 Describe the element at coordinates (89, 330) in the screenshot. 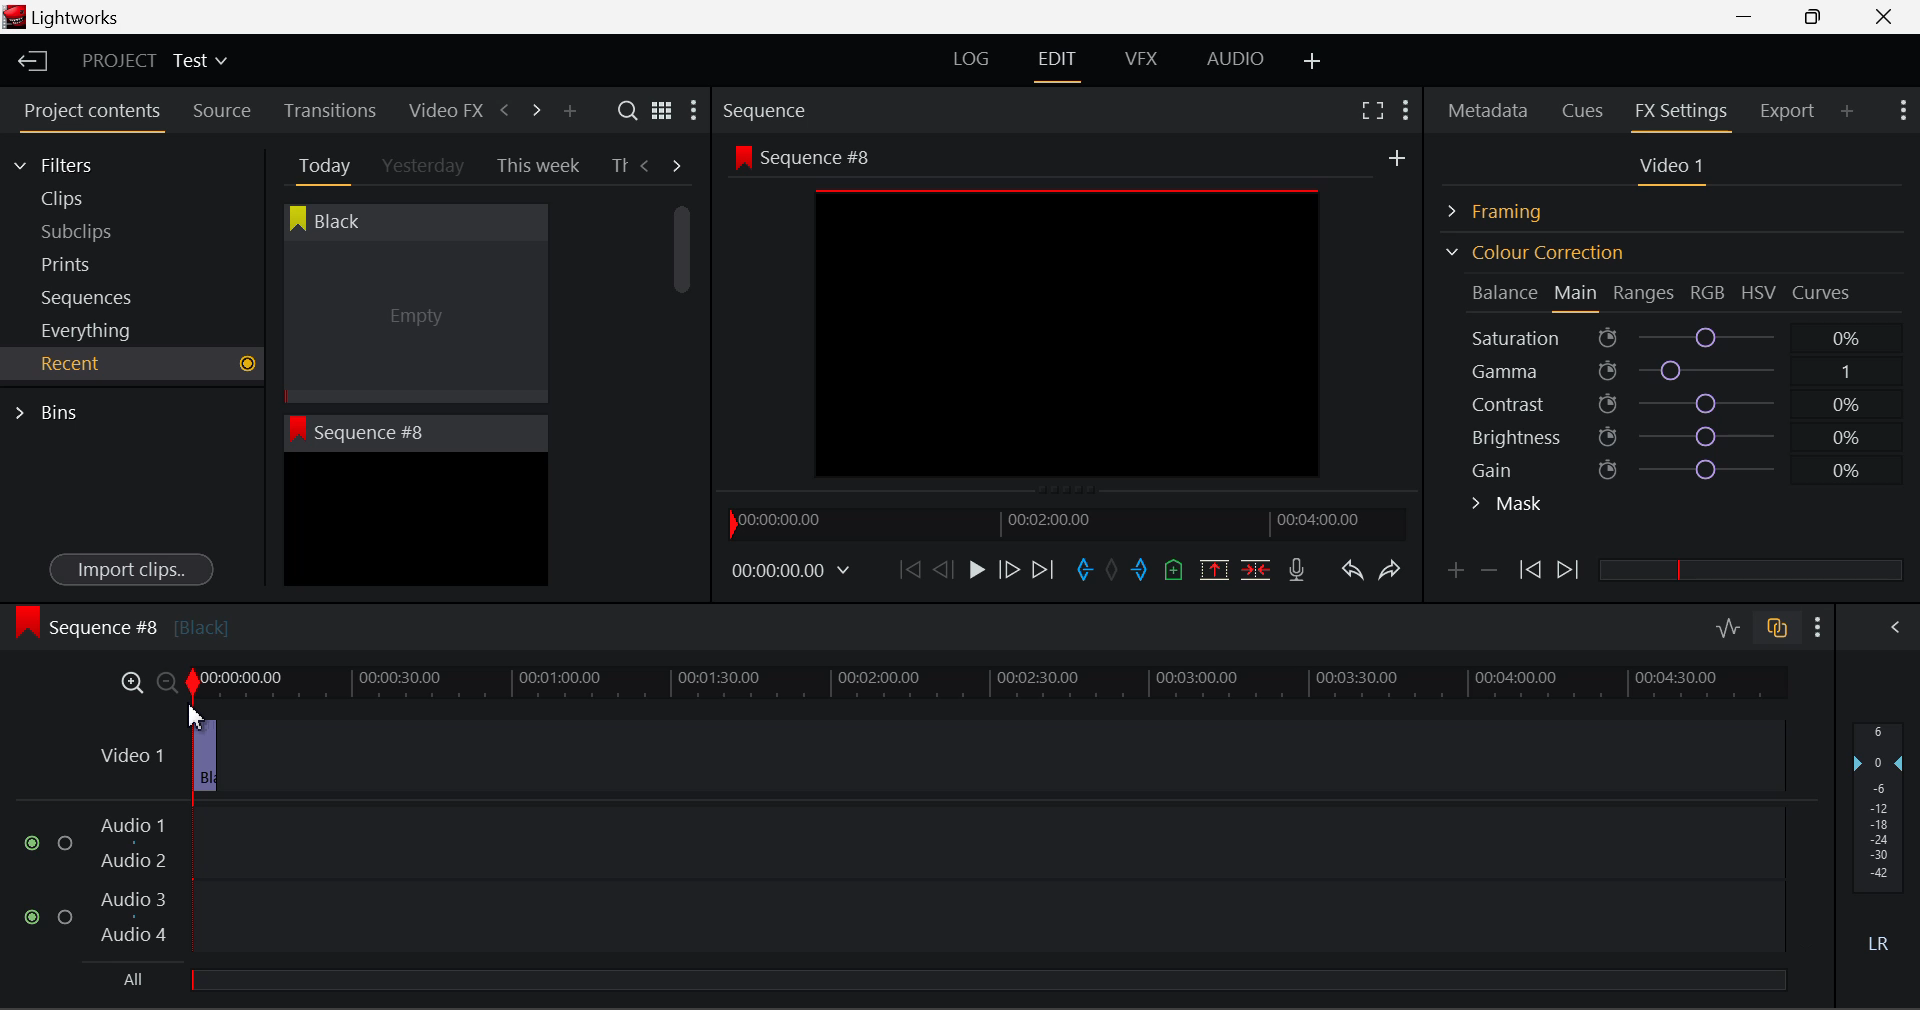

I see `Everything` at that location.